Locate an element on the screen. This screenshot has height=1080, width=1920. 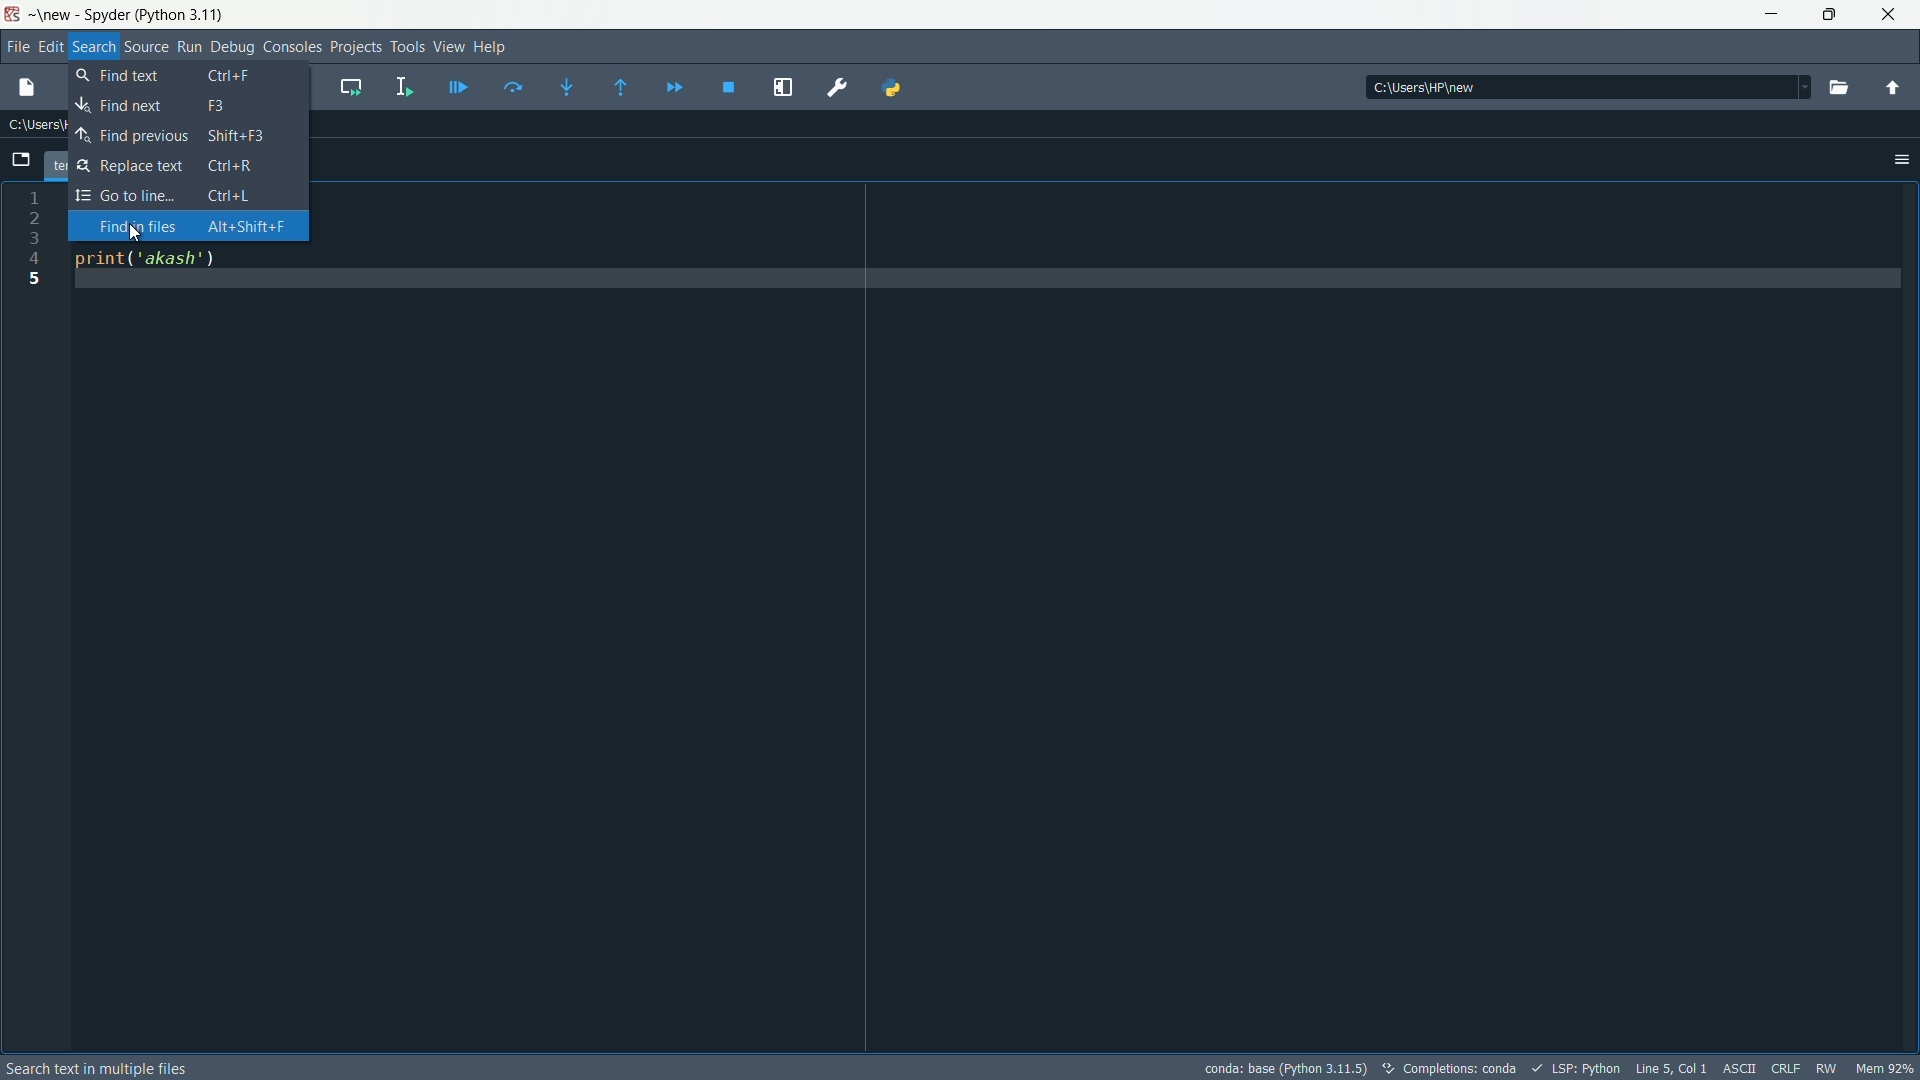
browse tabs is located at coordinates (20, 162).